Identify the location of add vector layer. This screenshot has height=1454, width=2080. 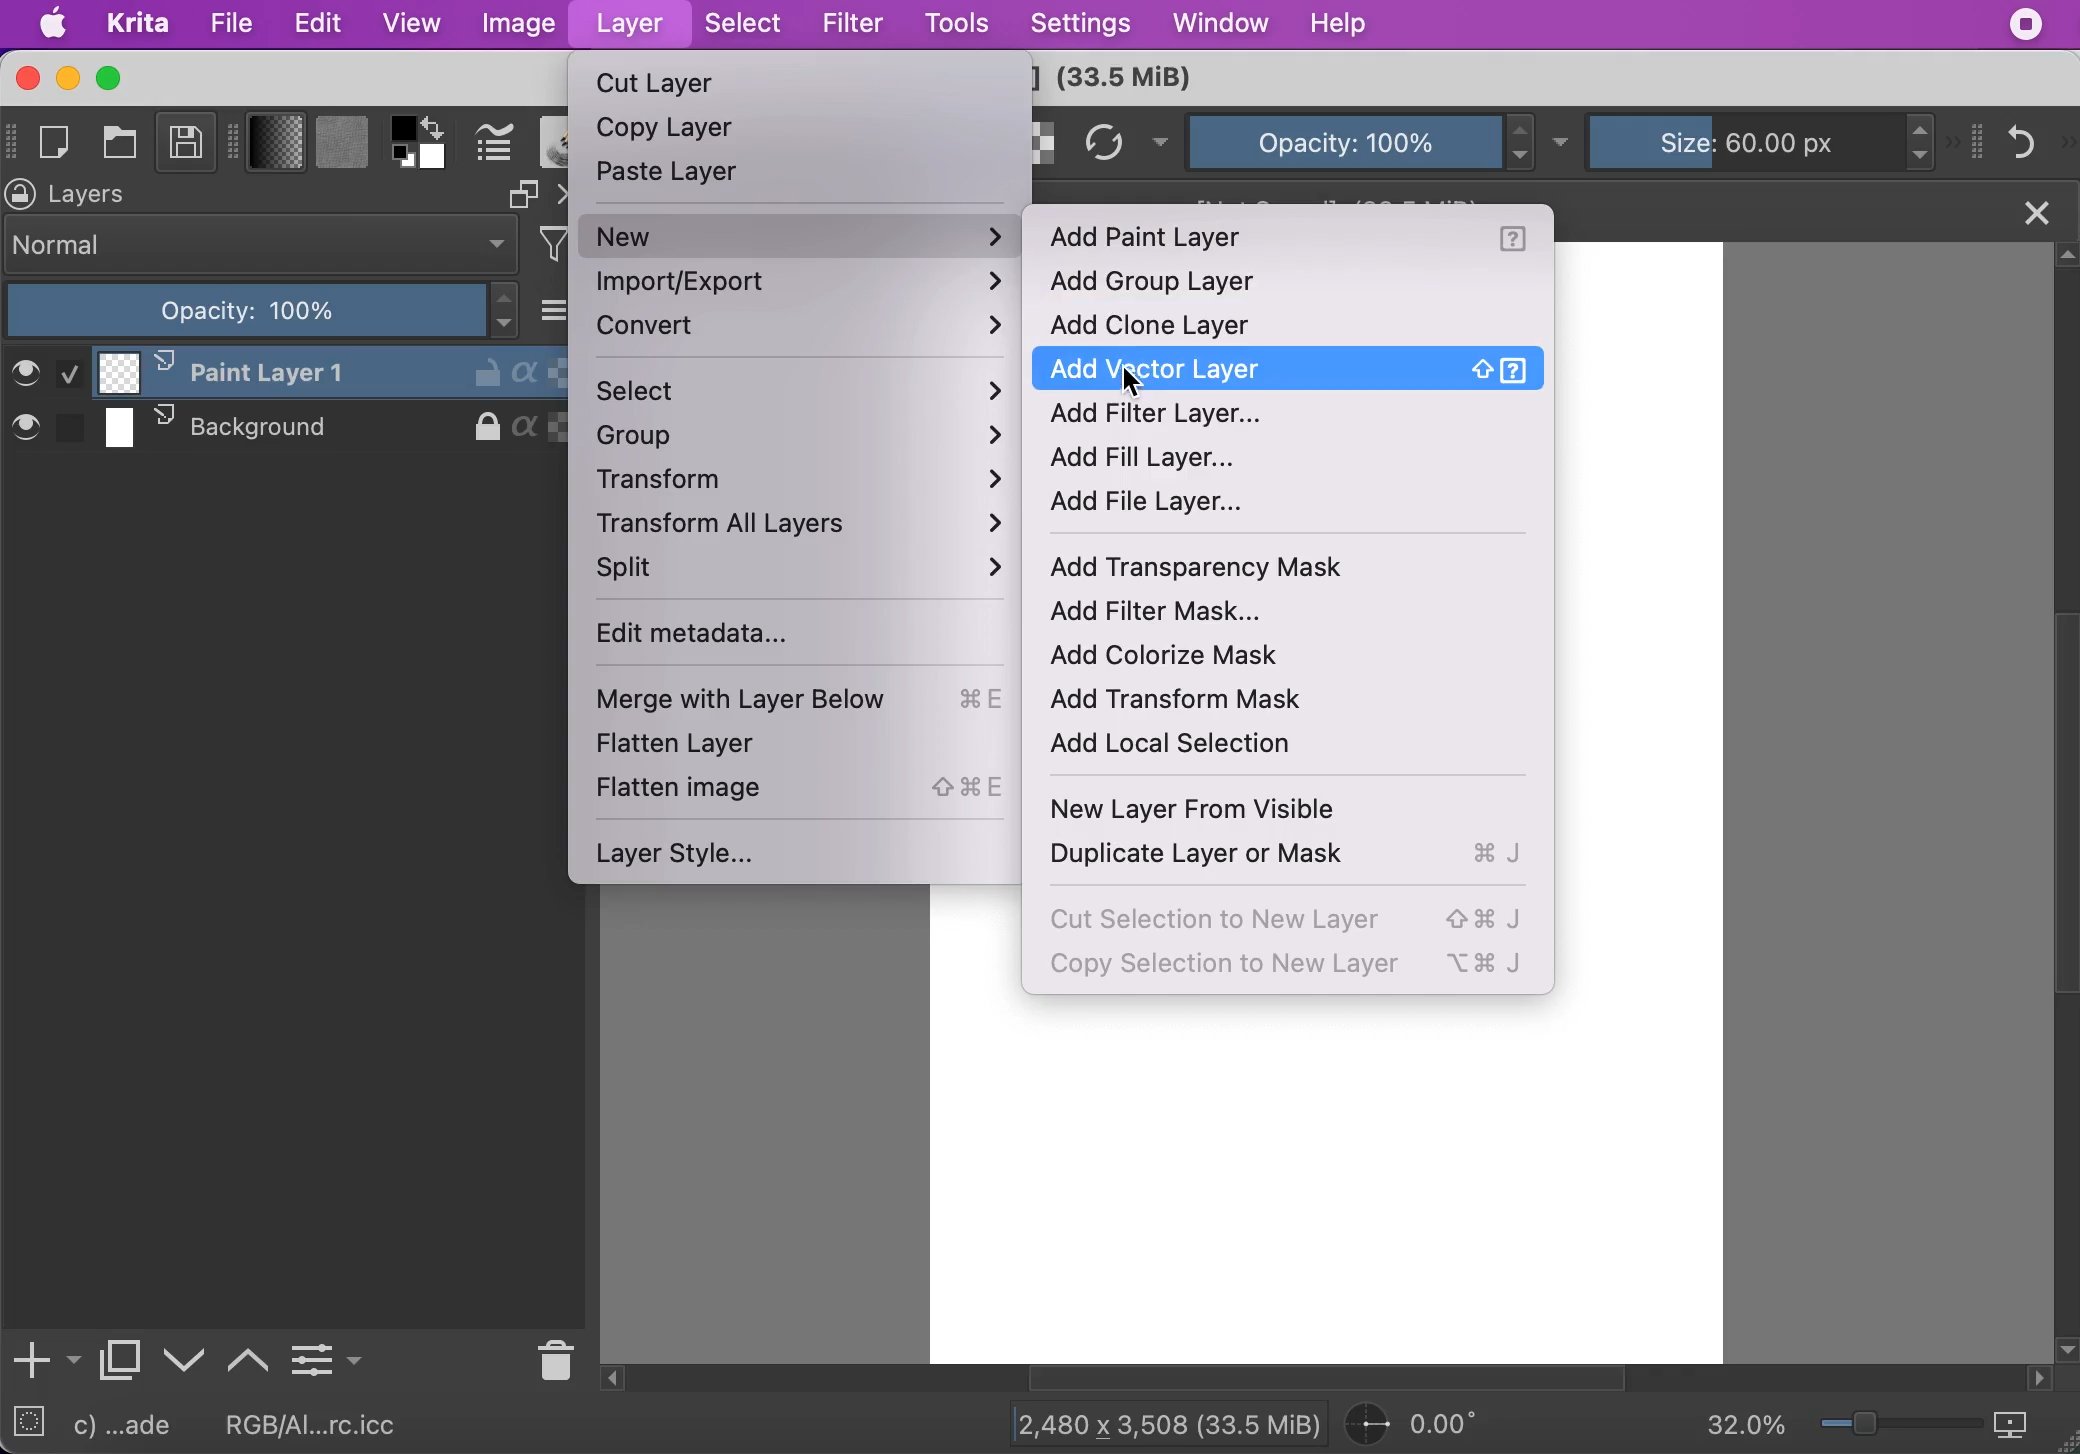
(1296, 369).